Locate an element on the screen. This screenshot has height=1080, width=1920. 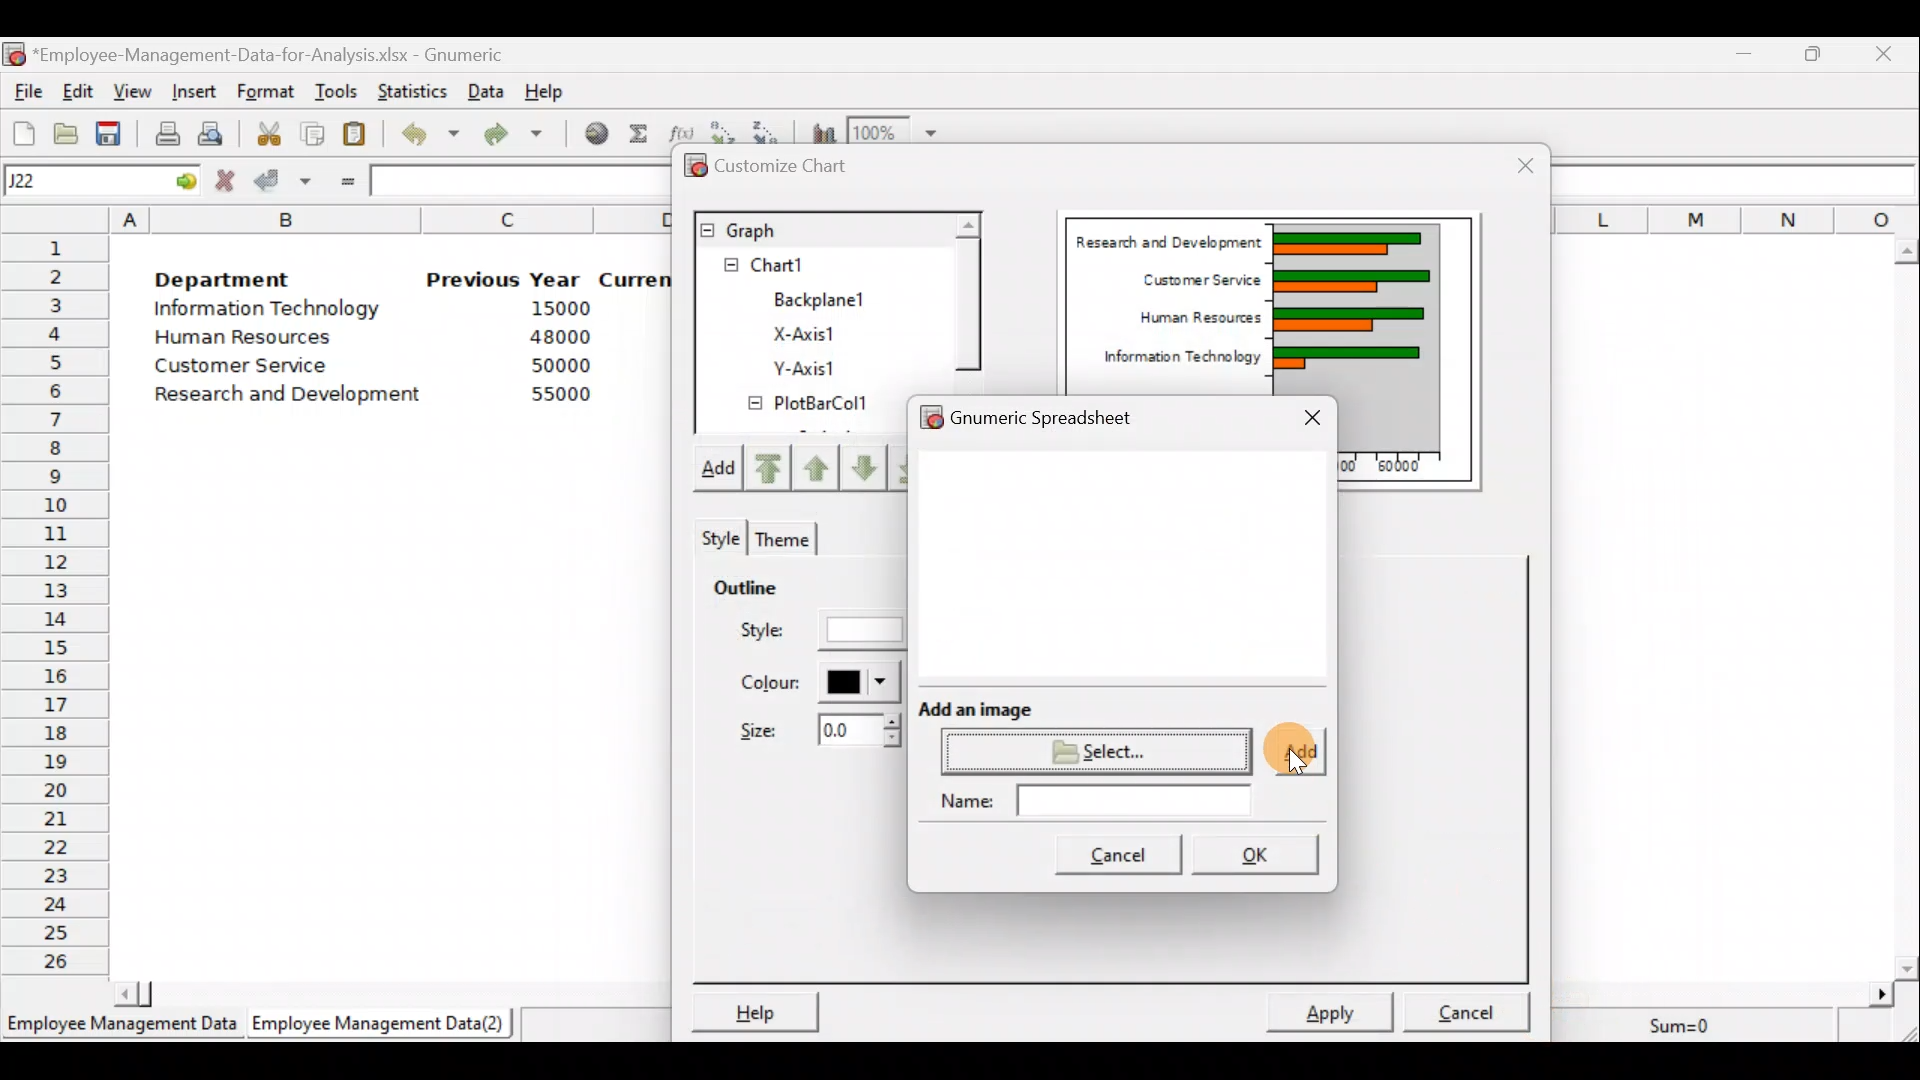
Print preview is located at coordinates (212, 133).